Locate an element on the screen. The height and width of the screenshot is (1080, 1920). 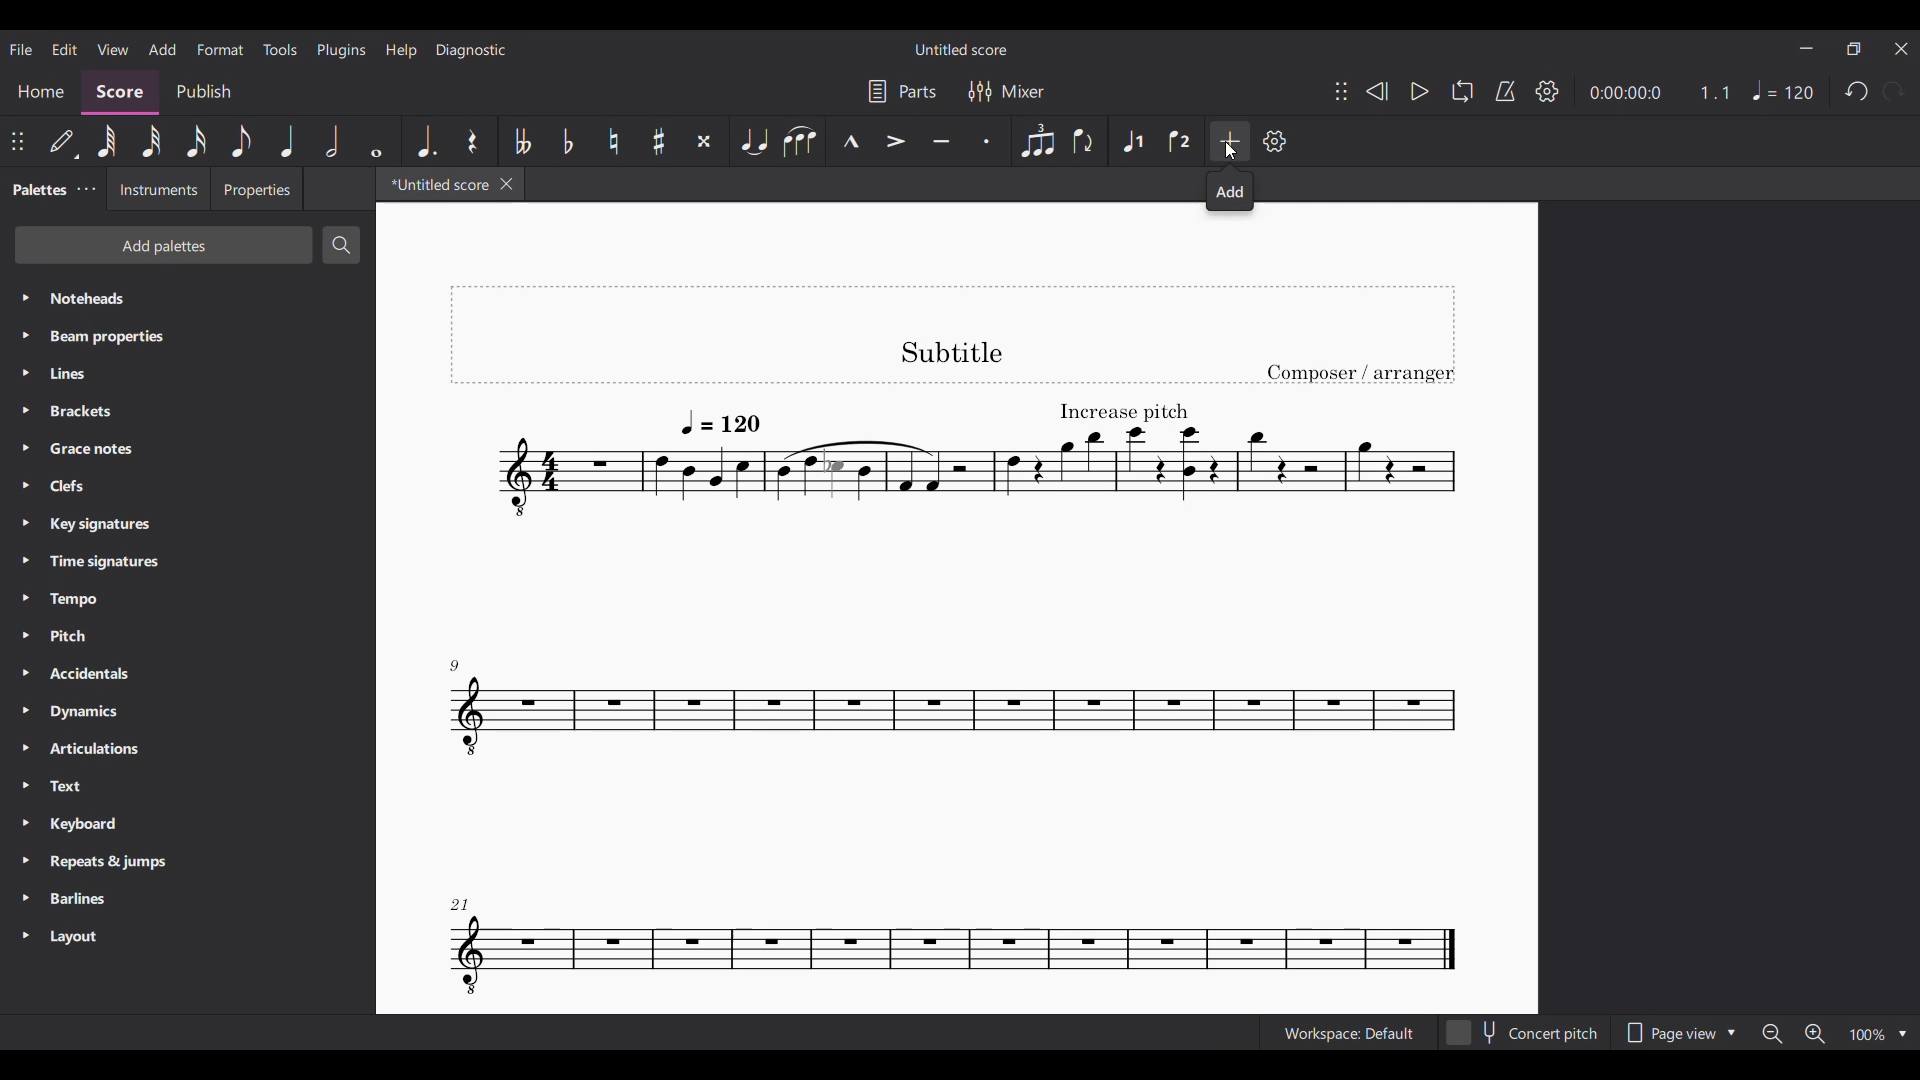
Properties is located at coordinates (256, 189).